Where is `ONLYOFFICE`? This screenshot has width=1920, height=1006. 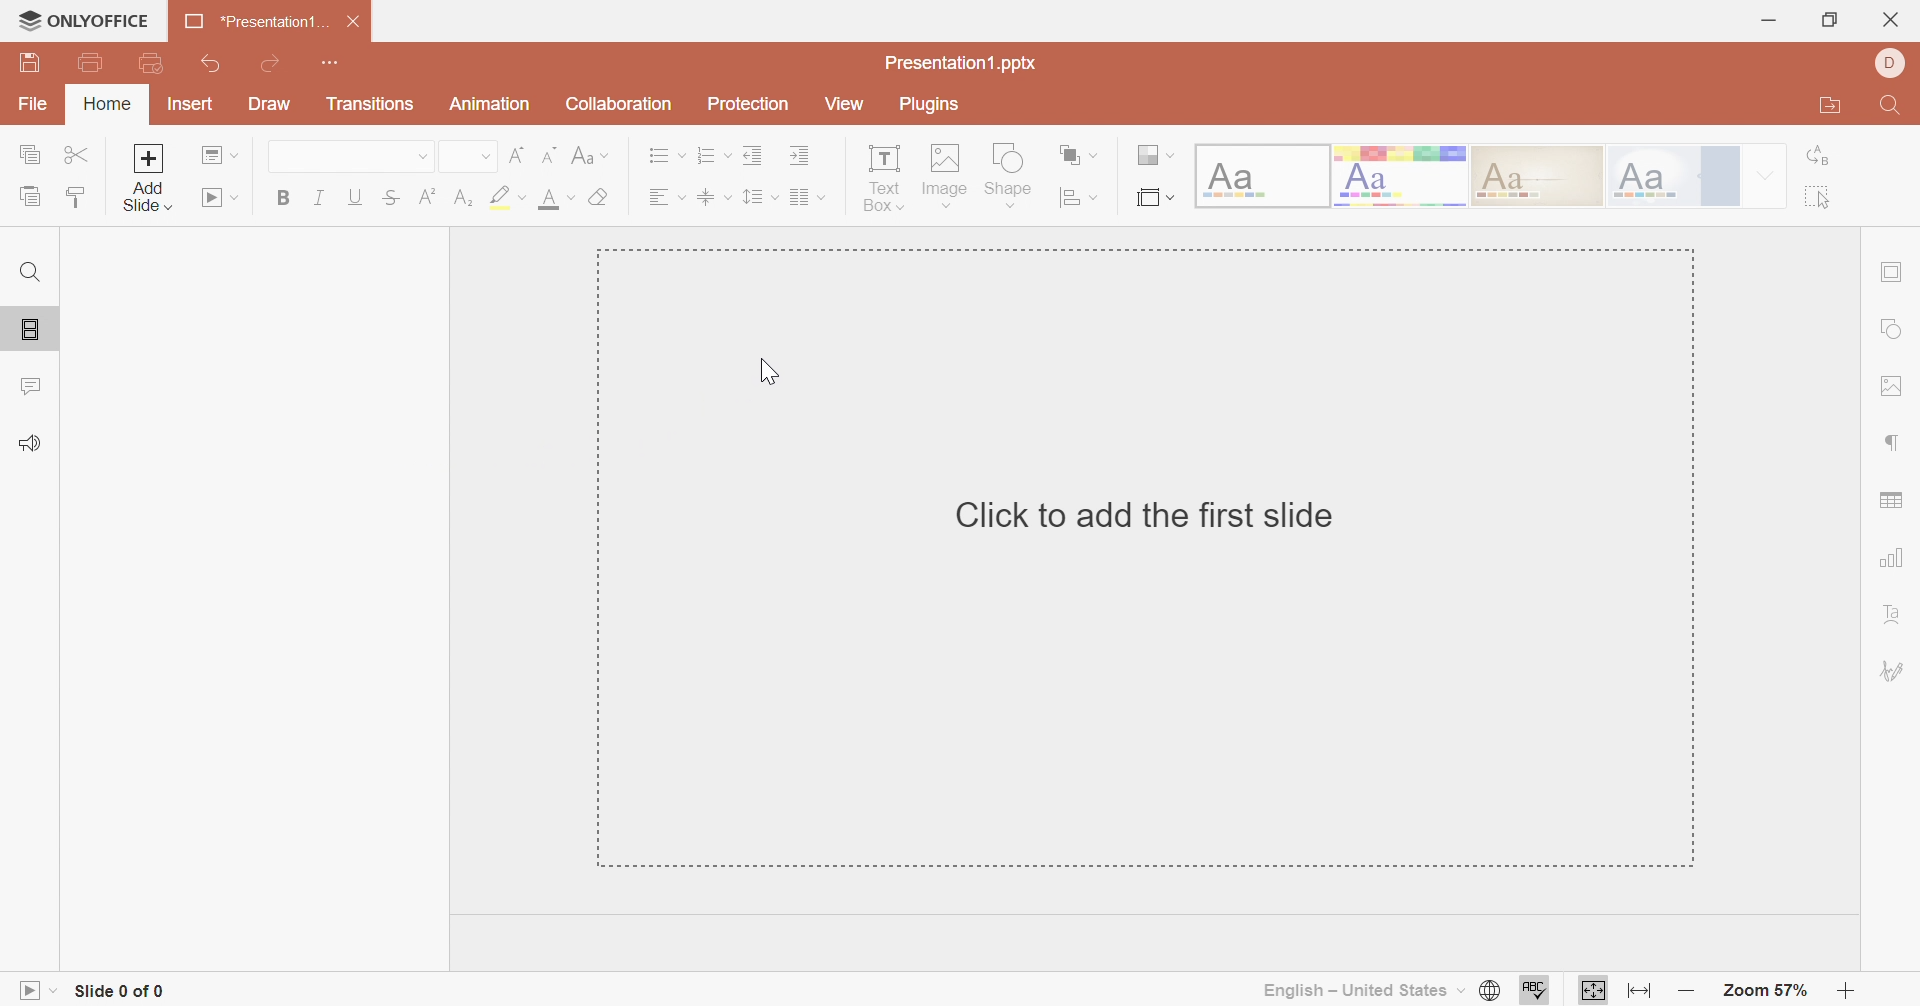 ONLYOFFICE is located at coordinates (84, 20).